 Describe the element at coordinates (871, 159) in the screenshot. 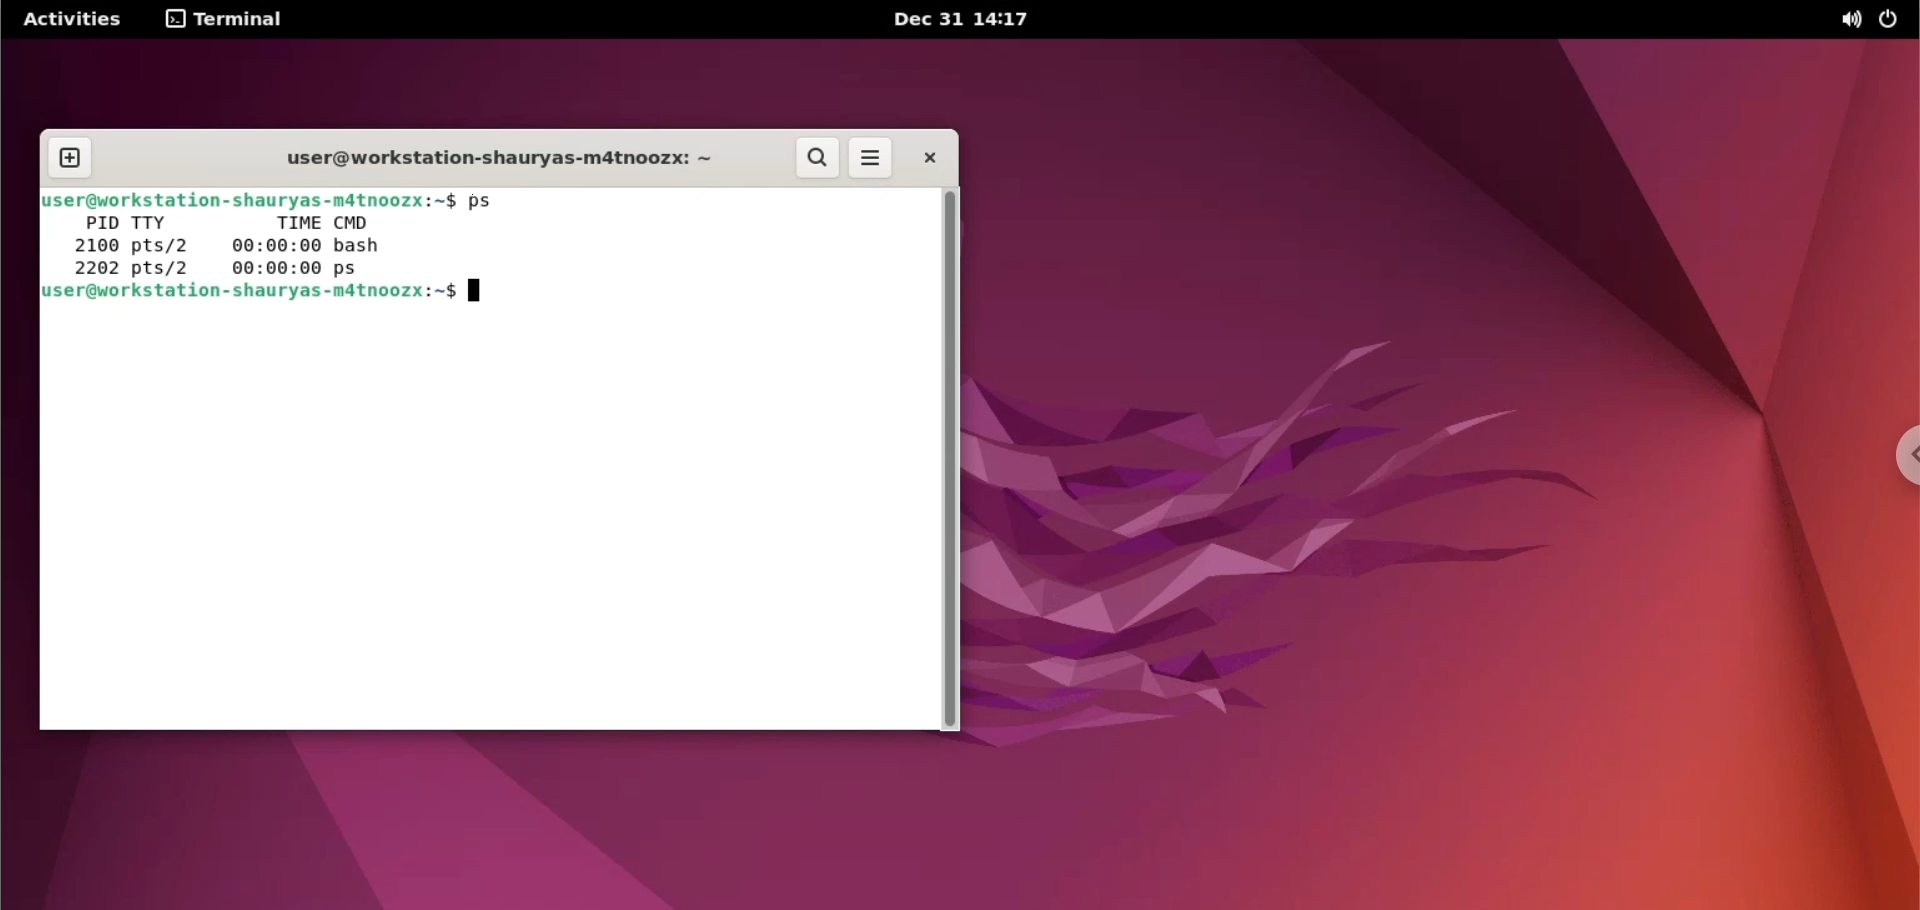

I see `more options` at that location.